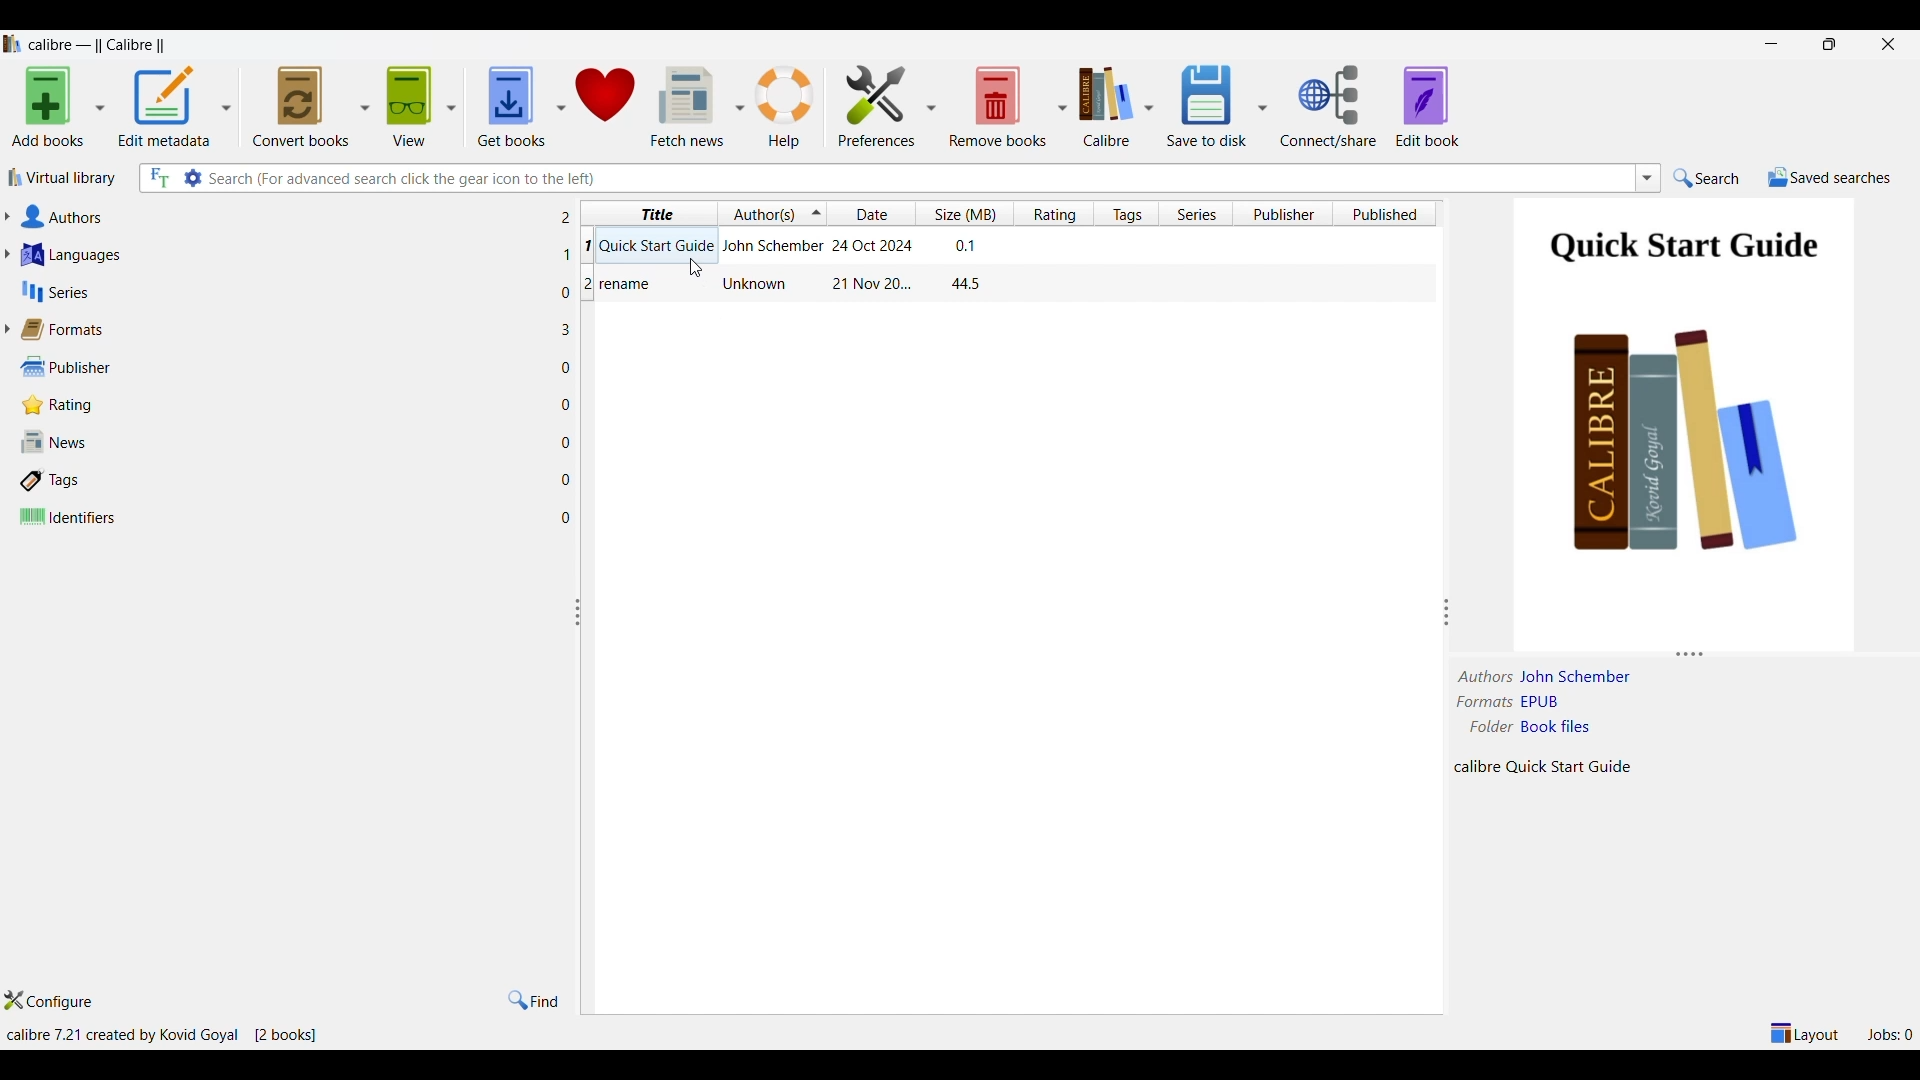 The image size is (1920, 1080). I want to click on View options, so click(450, 107).